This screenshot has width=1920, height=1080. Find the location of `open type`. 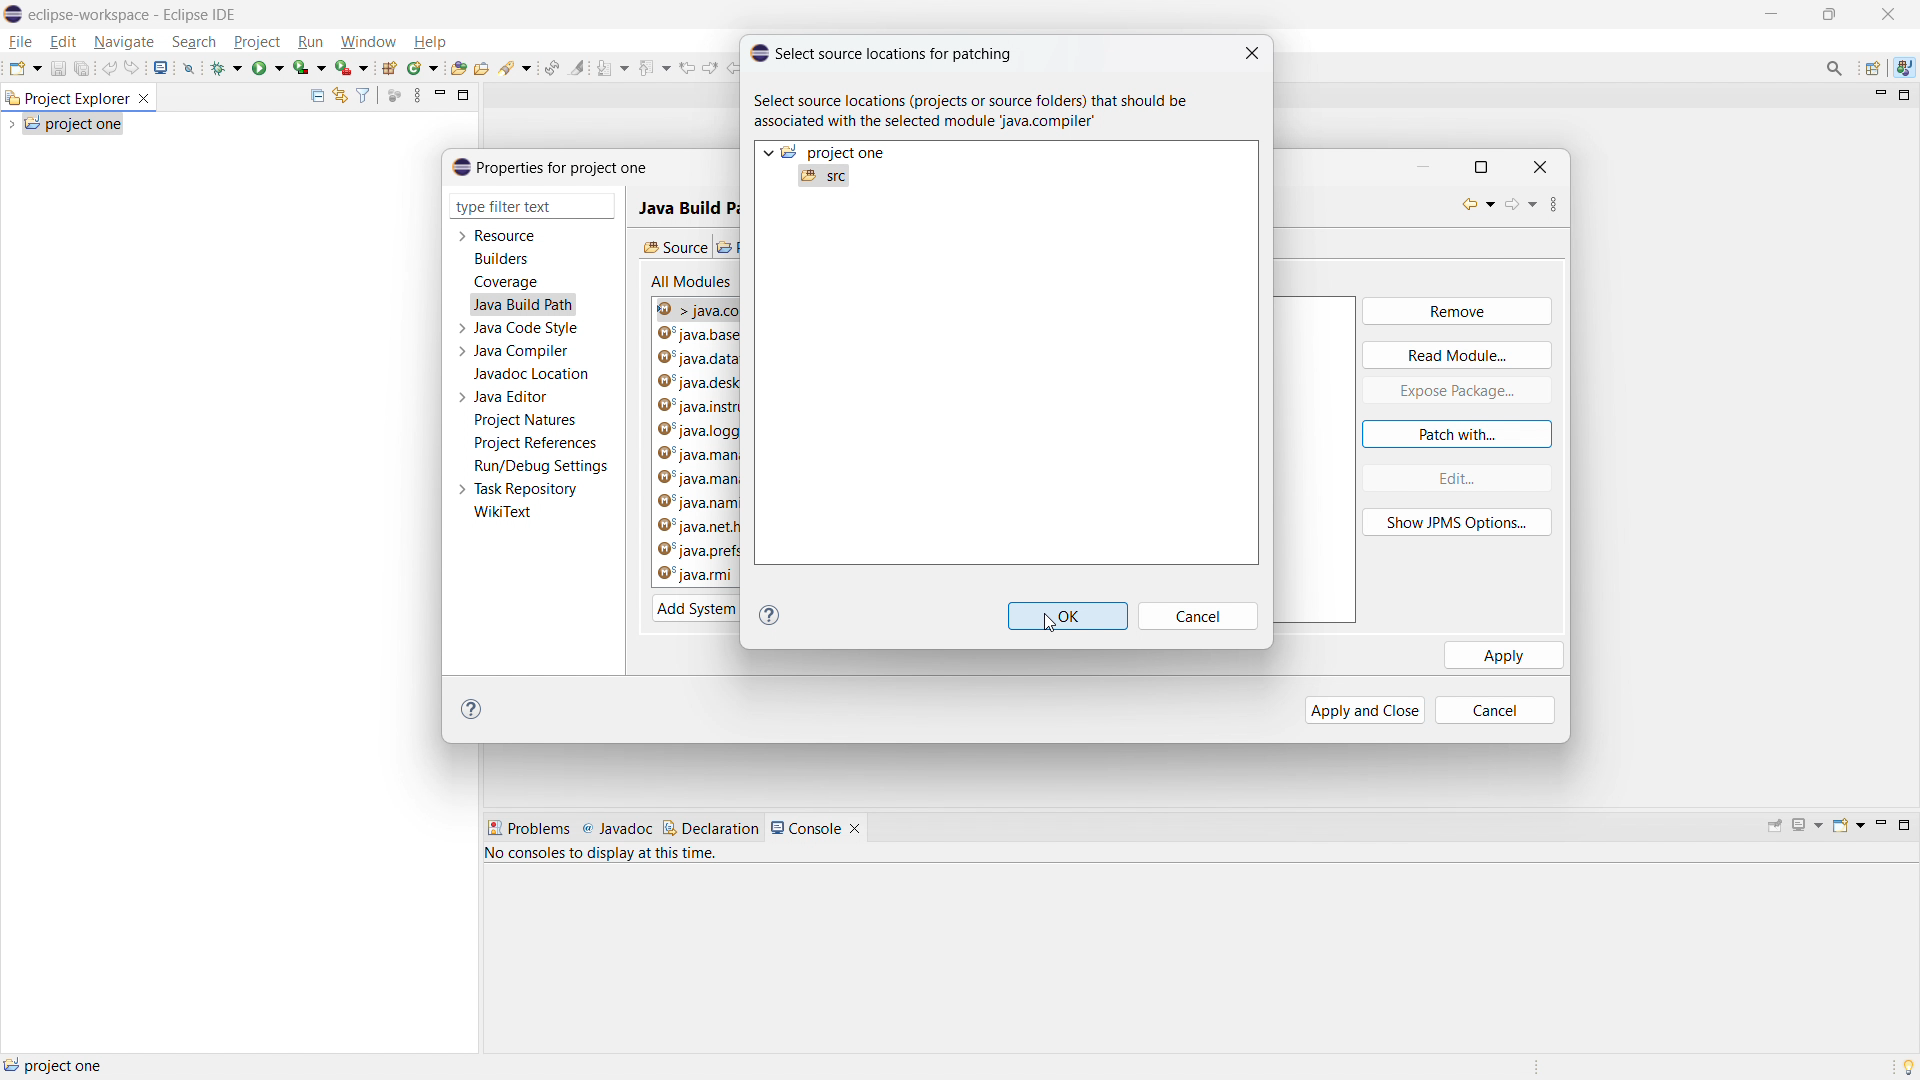

open type is located at coordinates (459, 67).